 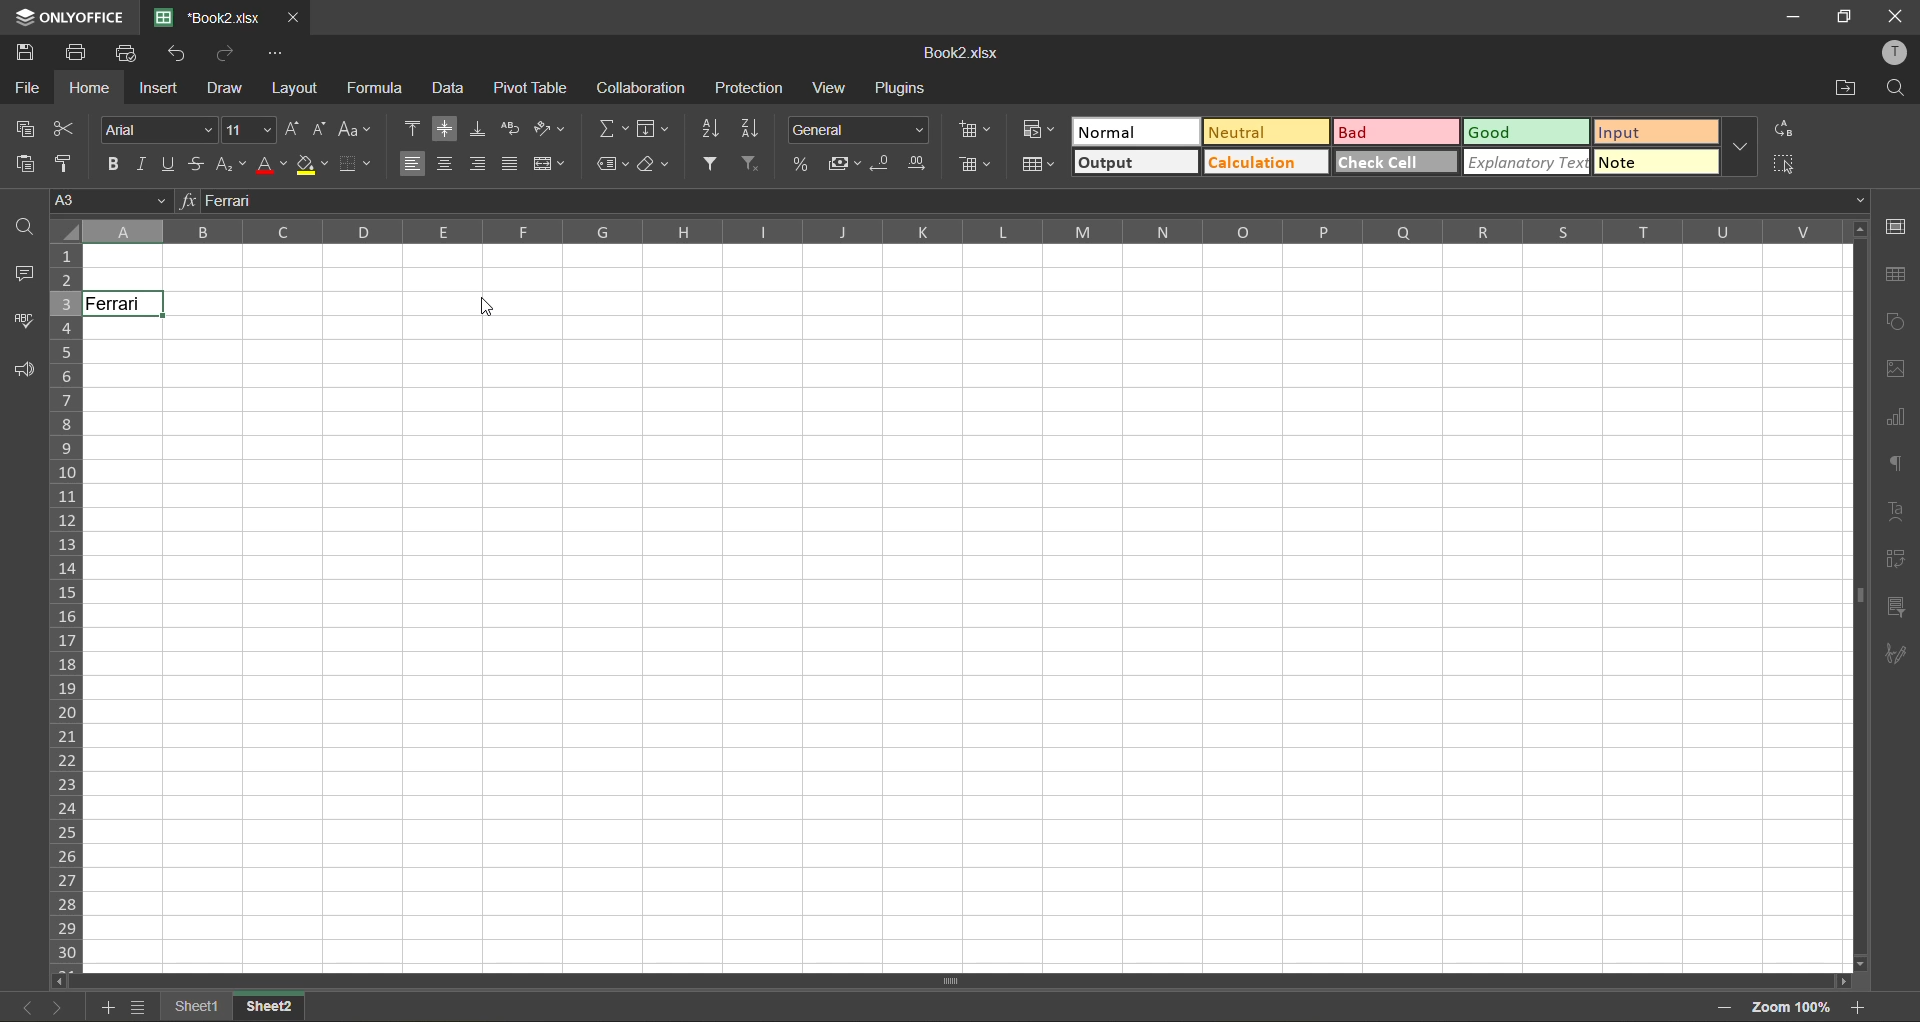 I want to click on output, so click(x=1133, y=163).